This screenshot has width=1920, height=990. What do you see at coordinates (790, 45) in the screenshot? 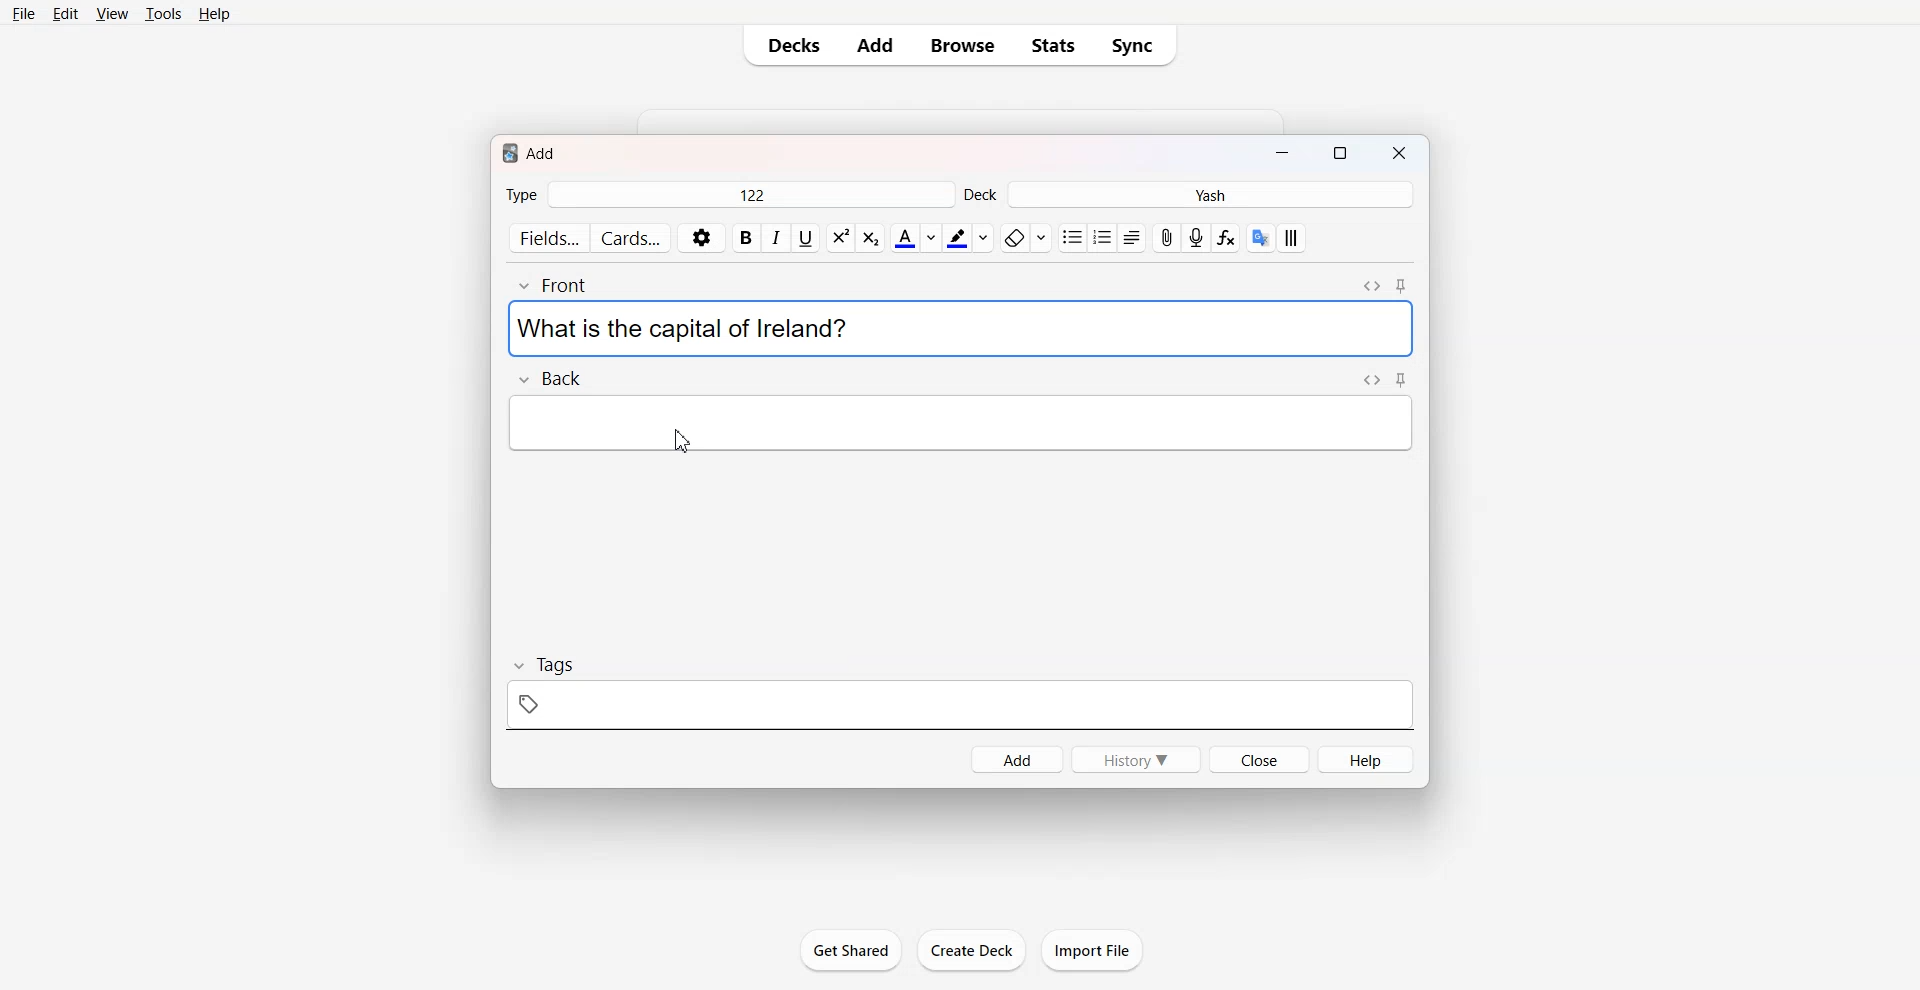
I see `Decks` at bounding box center [790, 45].